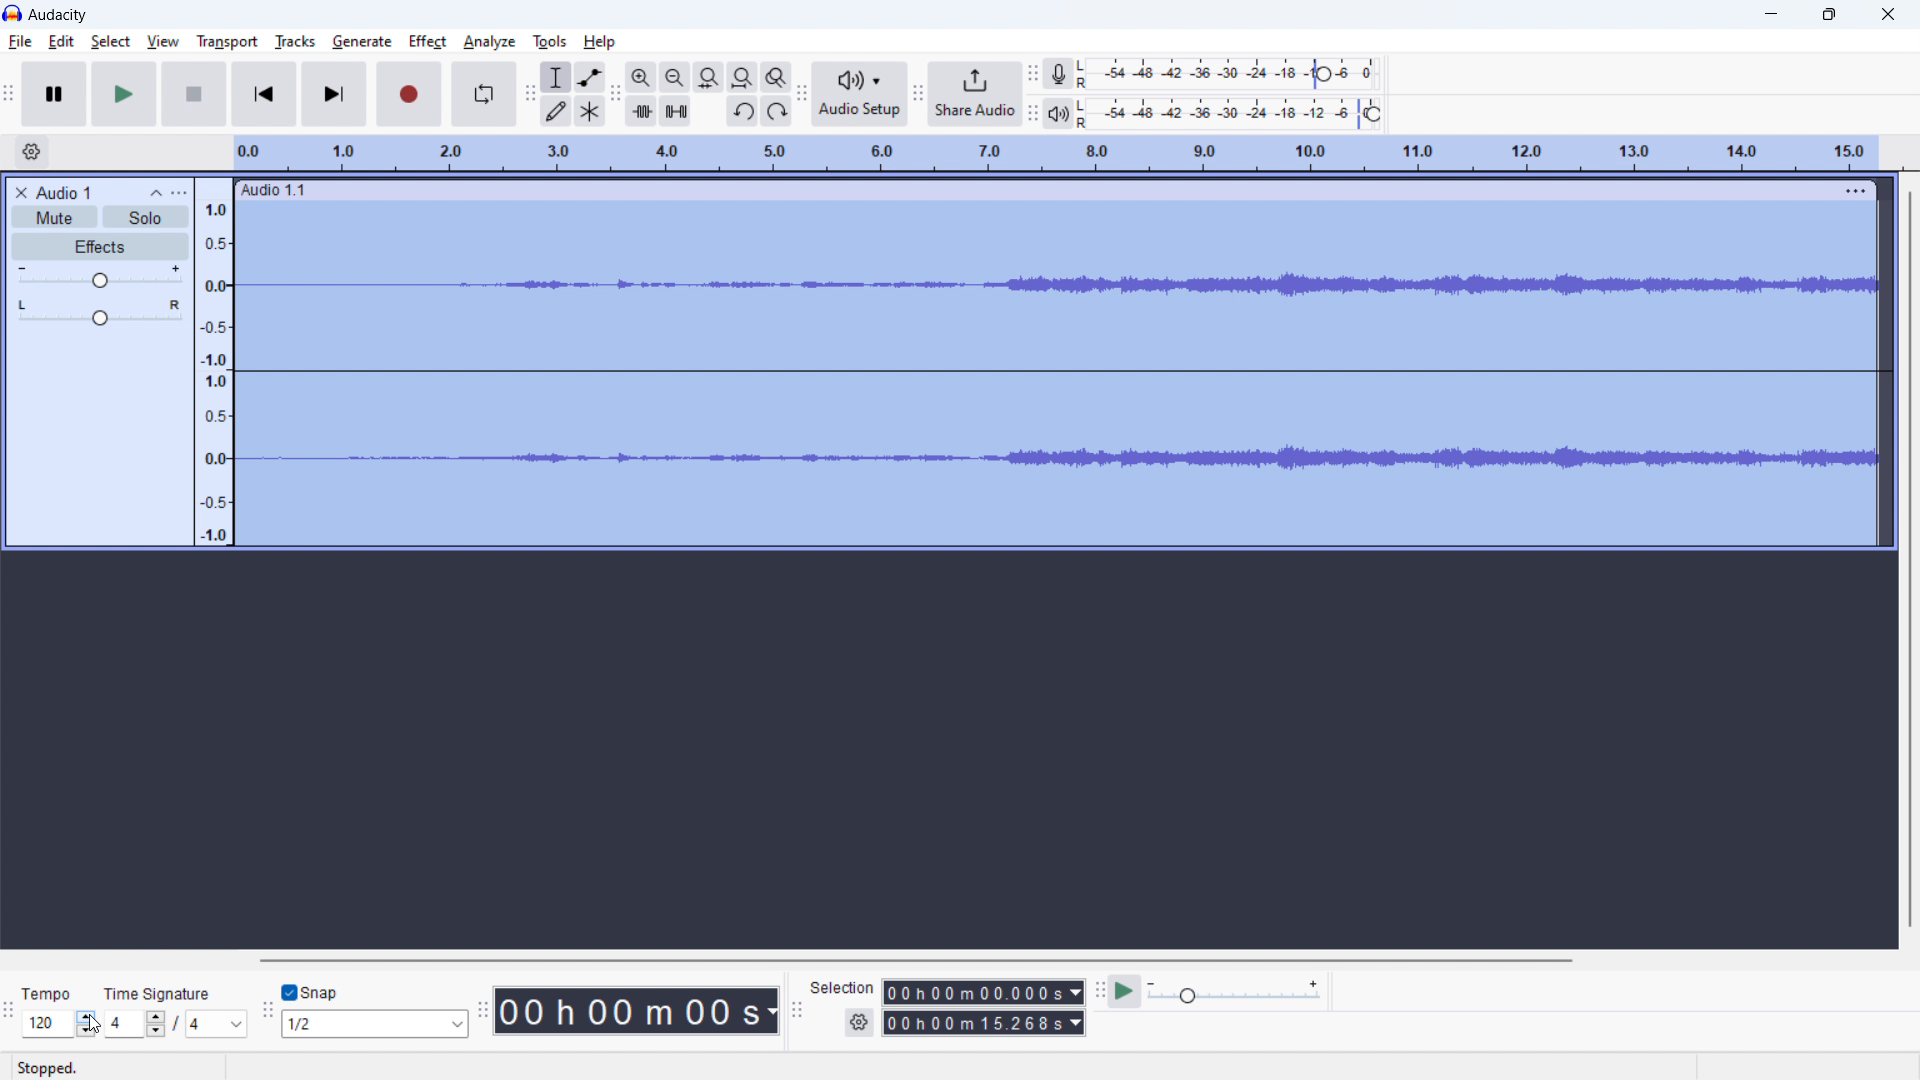 This screenshot has width=1920, height=1080. Describe the element at coordinates (1032, 192) in the screenshot. I see `hold to move` at that location.